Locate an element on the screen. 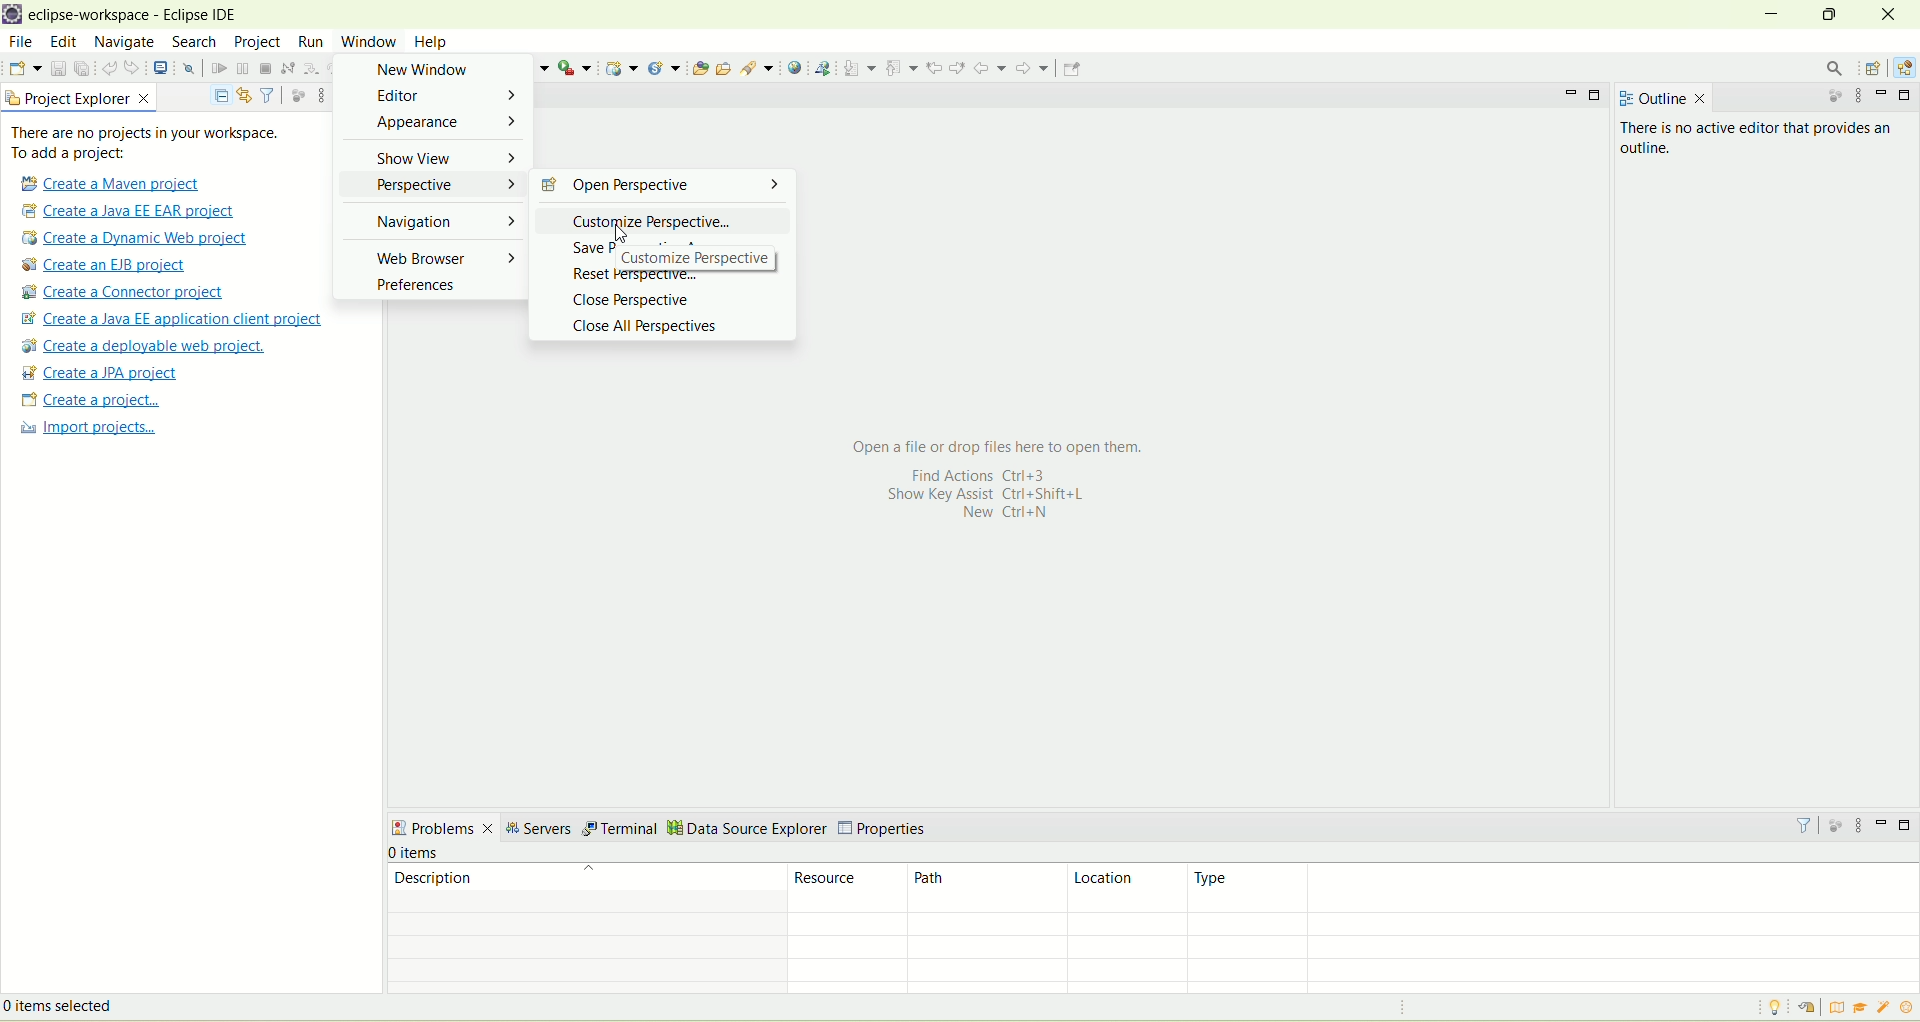  number of items is located at coordinates (430, 853).